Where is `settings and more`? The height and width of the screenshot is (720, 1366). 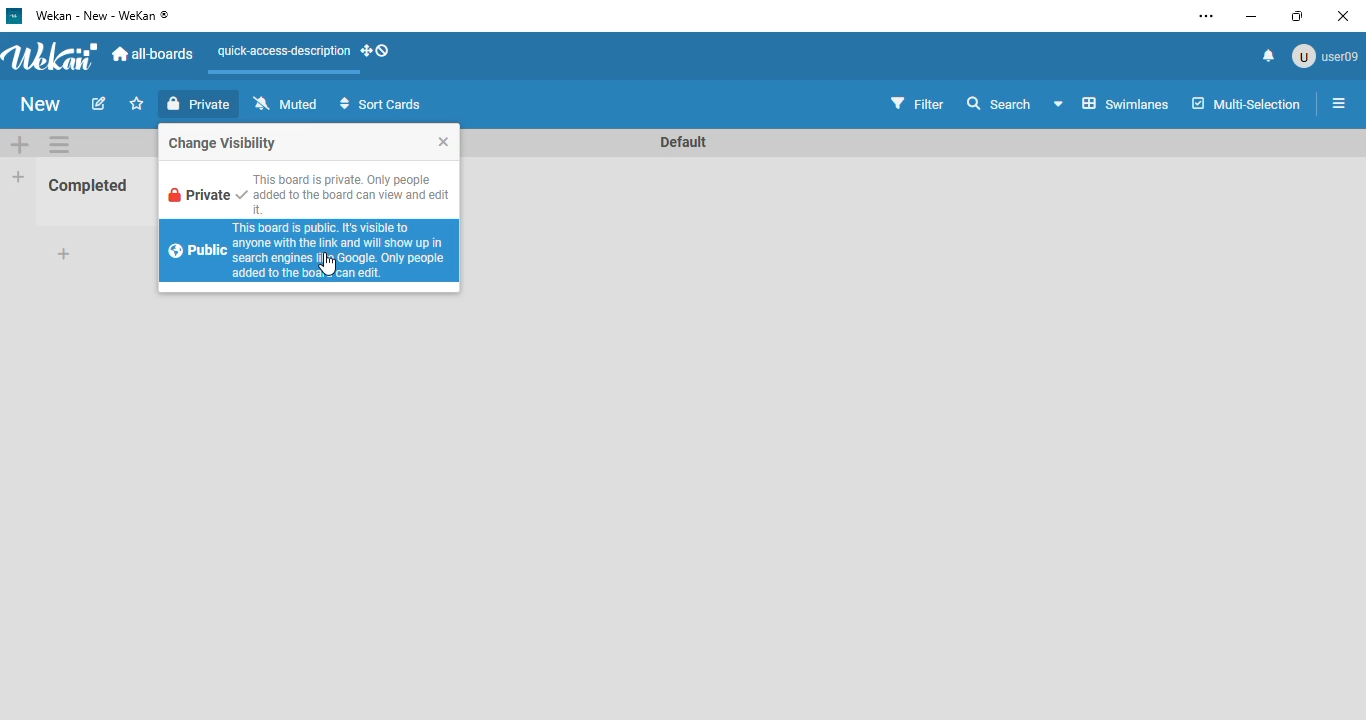 settings and more is located at coordinates (1207, 16).